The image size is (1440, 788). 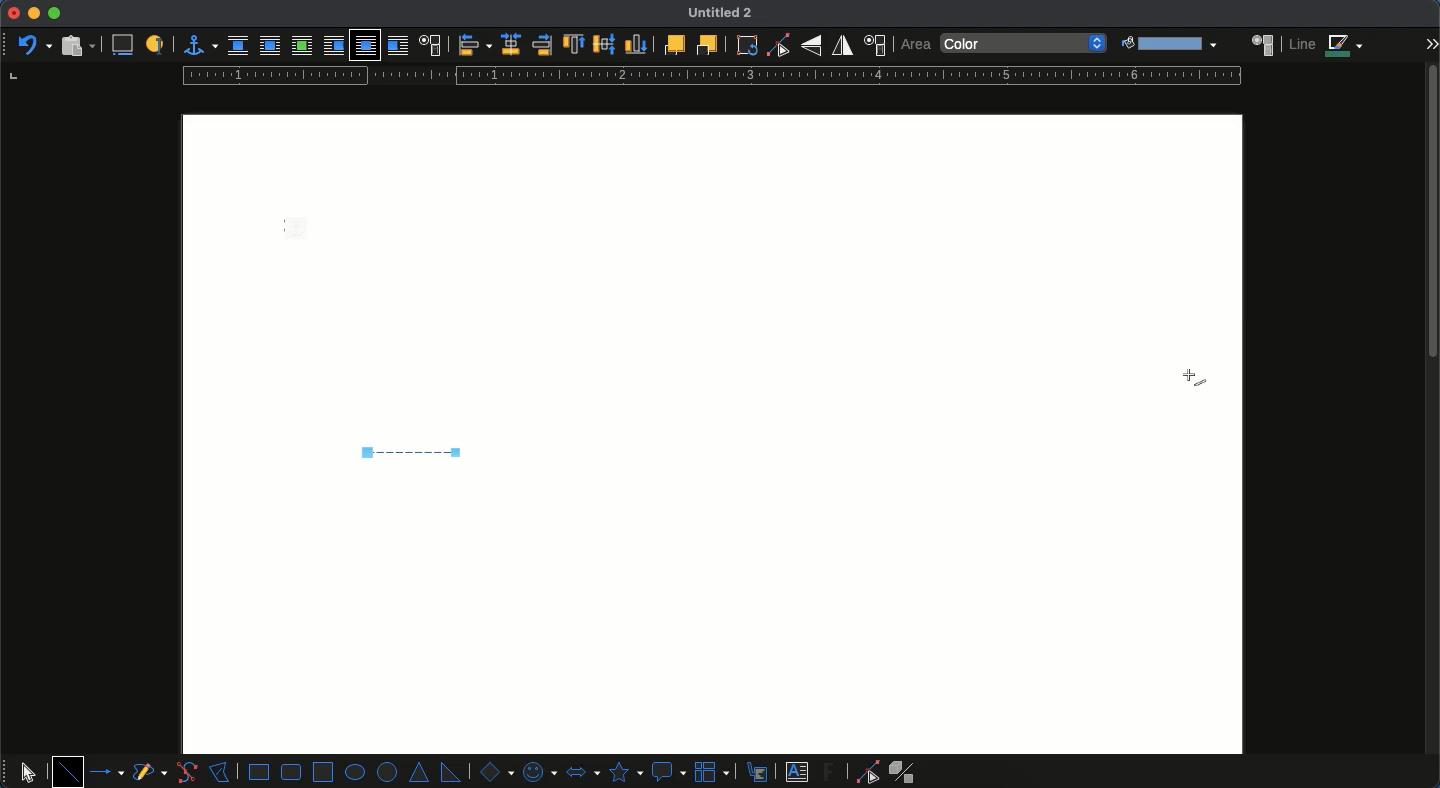 I want to click on footwork text, so click(x=832, y=771).